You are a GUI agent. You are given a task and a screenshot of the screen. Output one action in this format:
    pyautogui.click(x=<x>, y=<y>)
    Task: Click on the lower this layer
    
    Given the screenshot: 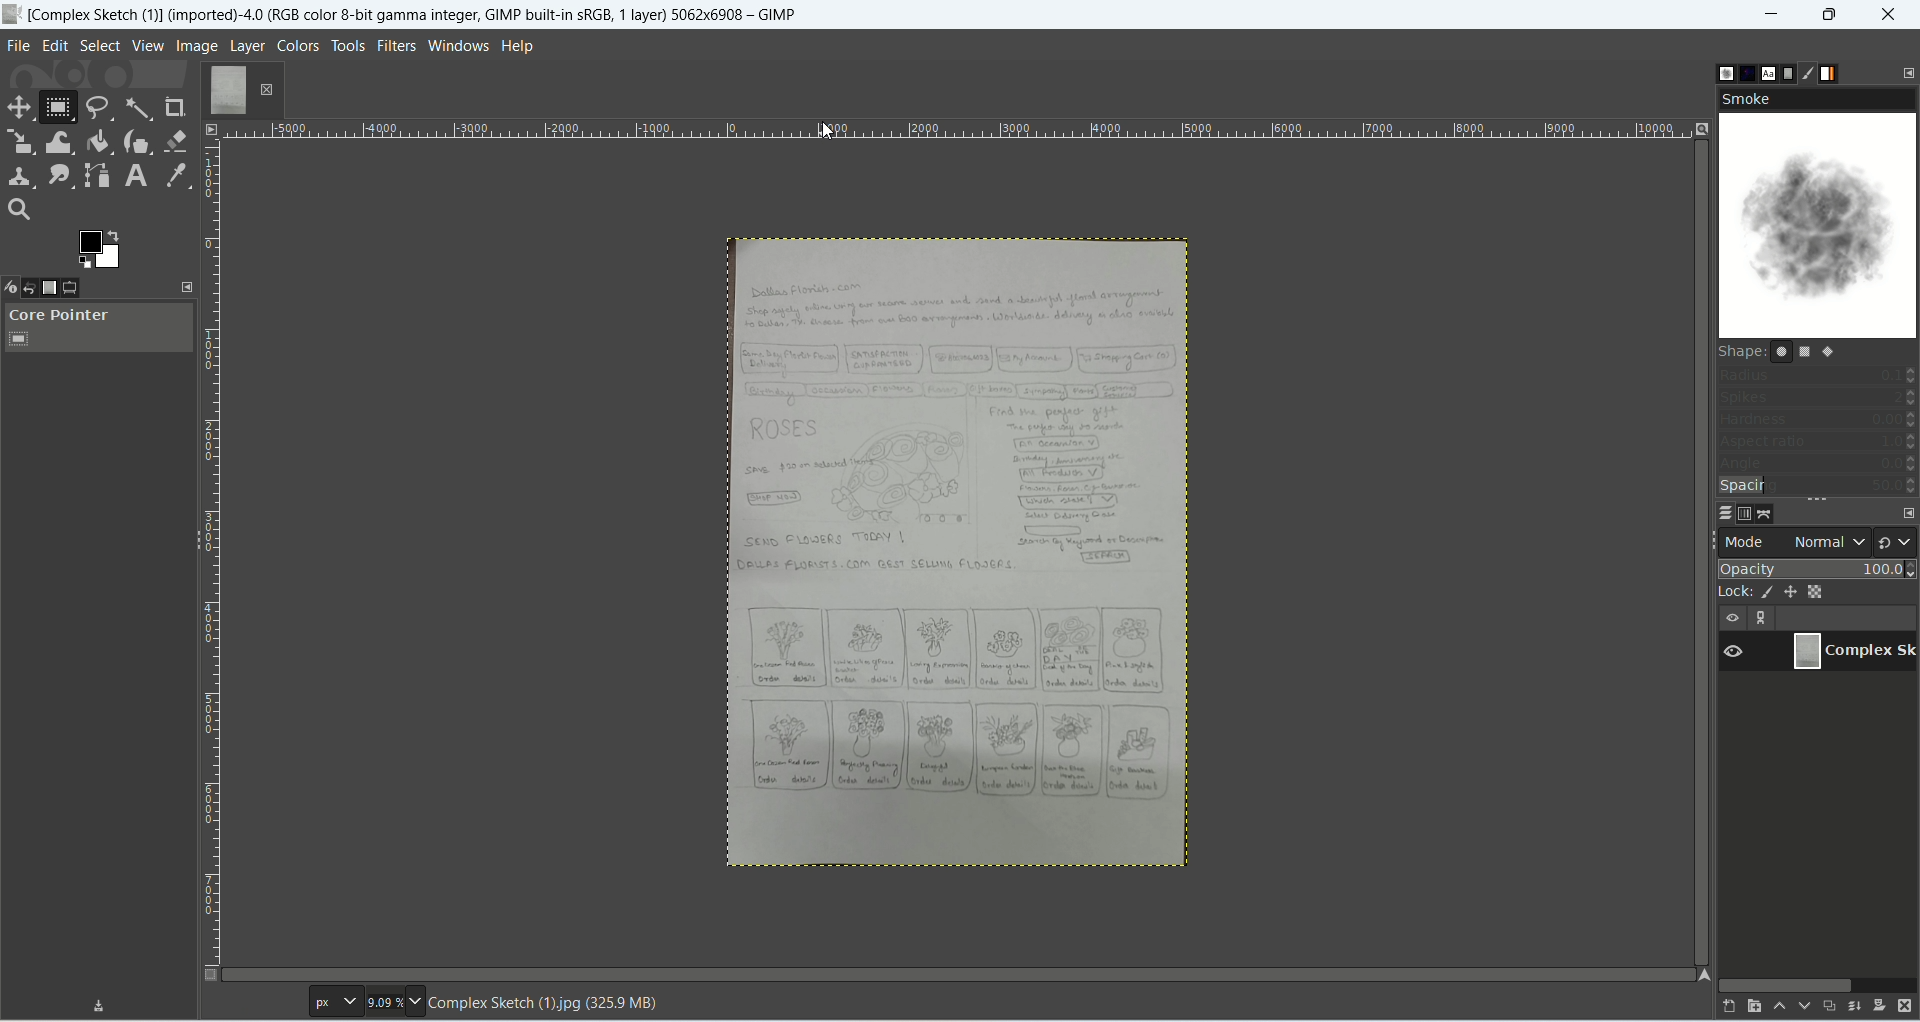 What is the action you would take?
    pyautogui.click(x=1804, y=1007)
    